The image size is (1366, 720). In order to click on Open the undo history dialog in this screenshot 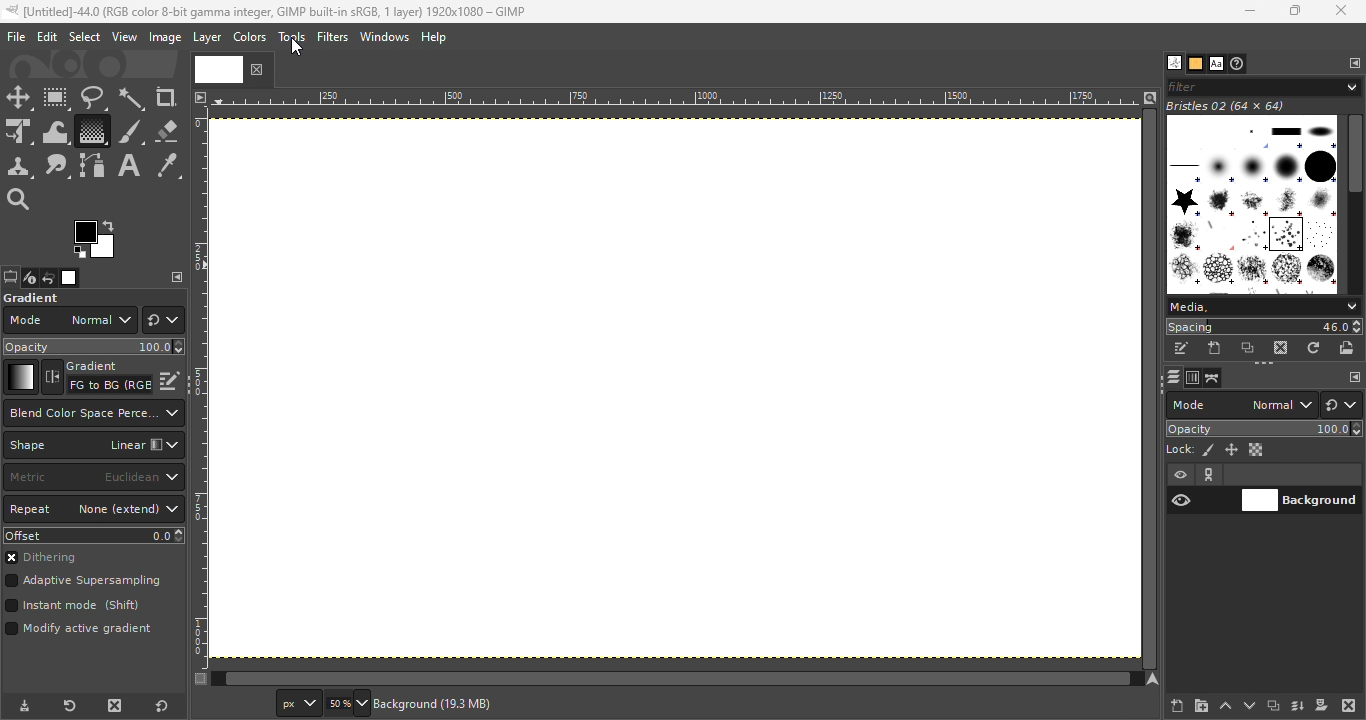, I will do `click(49, 277)`.